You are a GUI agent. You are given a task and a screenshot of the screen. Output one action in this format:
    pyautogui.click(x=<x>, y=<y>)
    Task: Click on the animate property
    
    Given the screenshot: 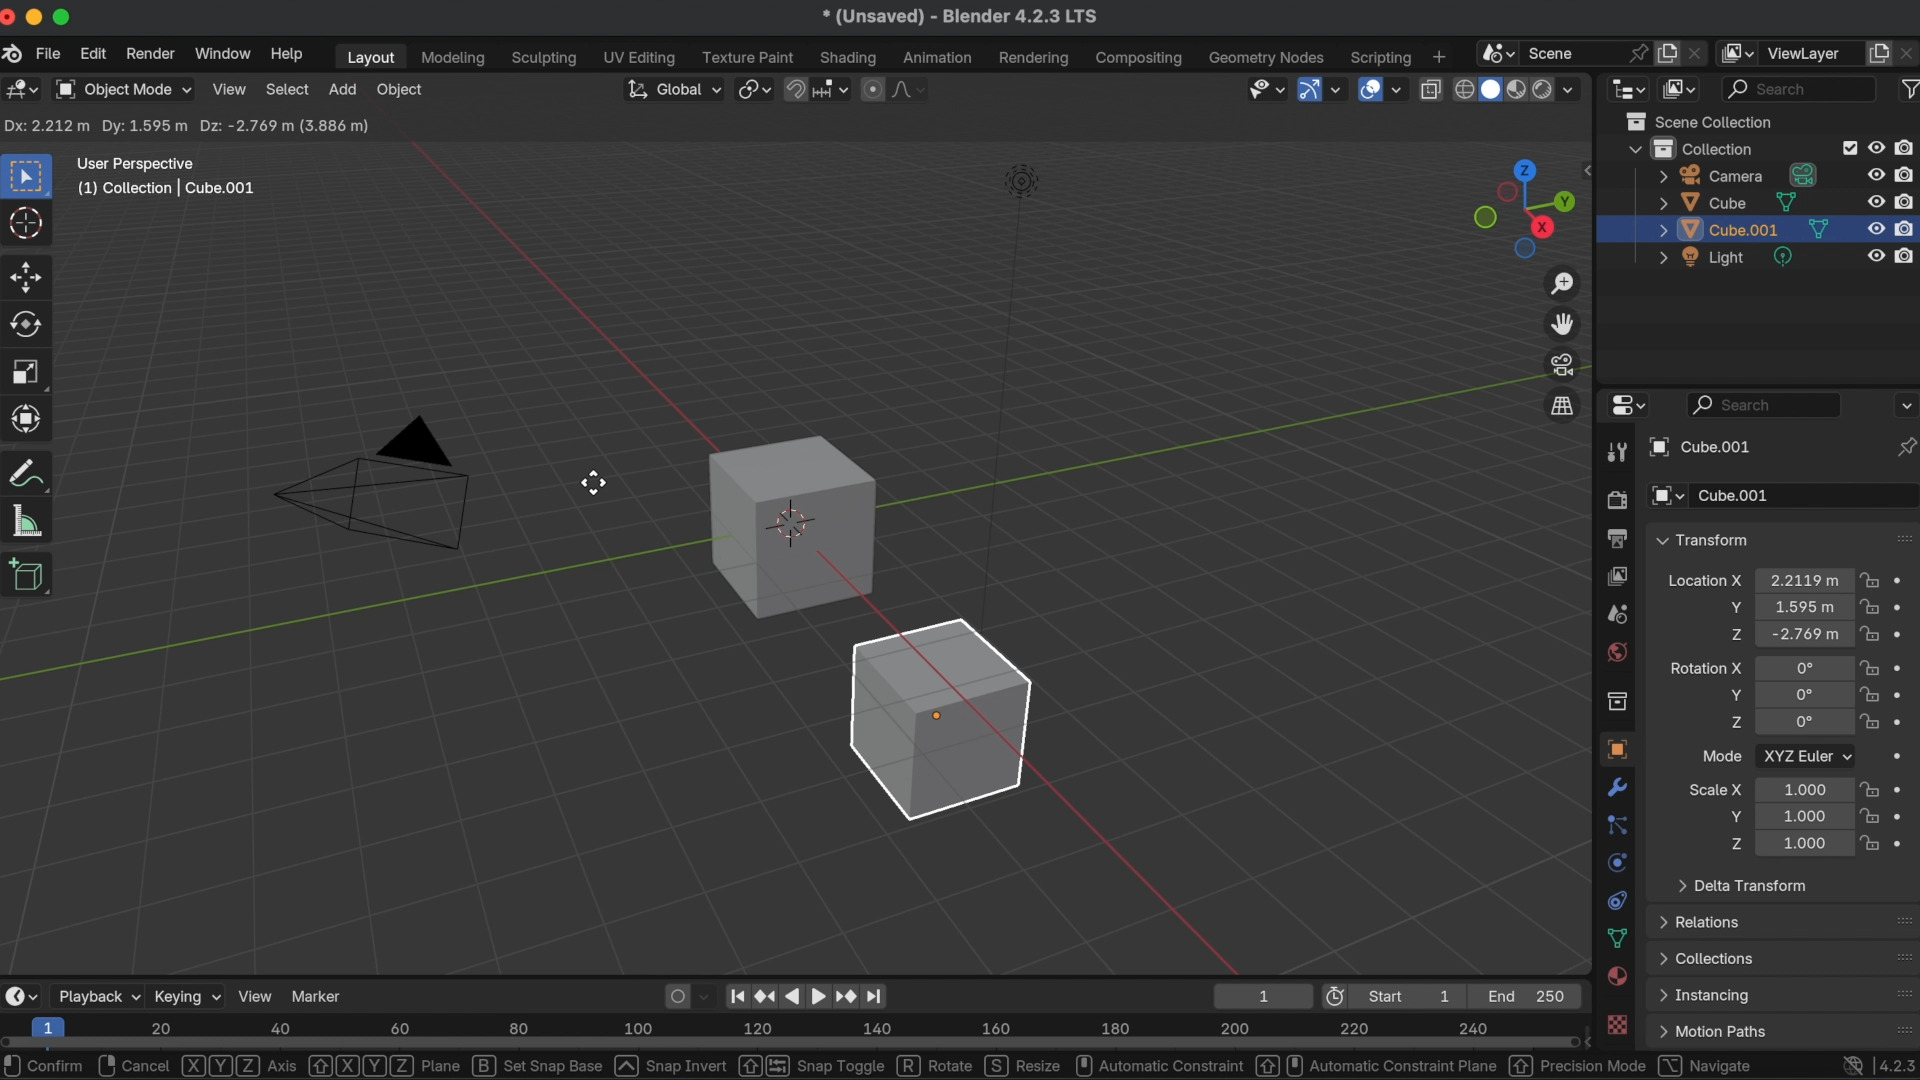 What is the action you would take?
    pyautogui.click(x=1904, y=815)
    